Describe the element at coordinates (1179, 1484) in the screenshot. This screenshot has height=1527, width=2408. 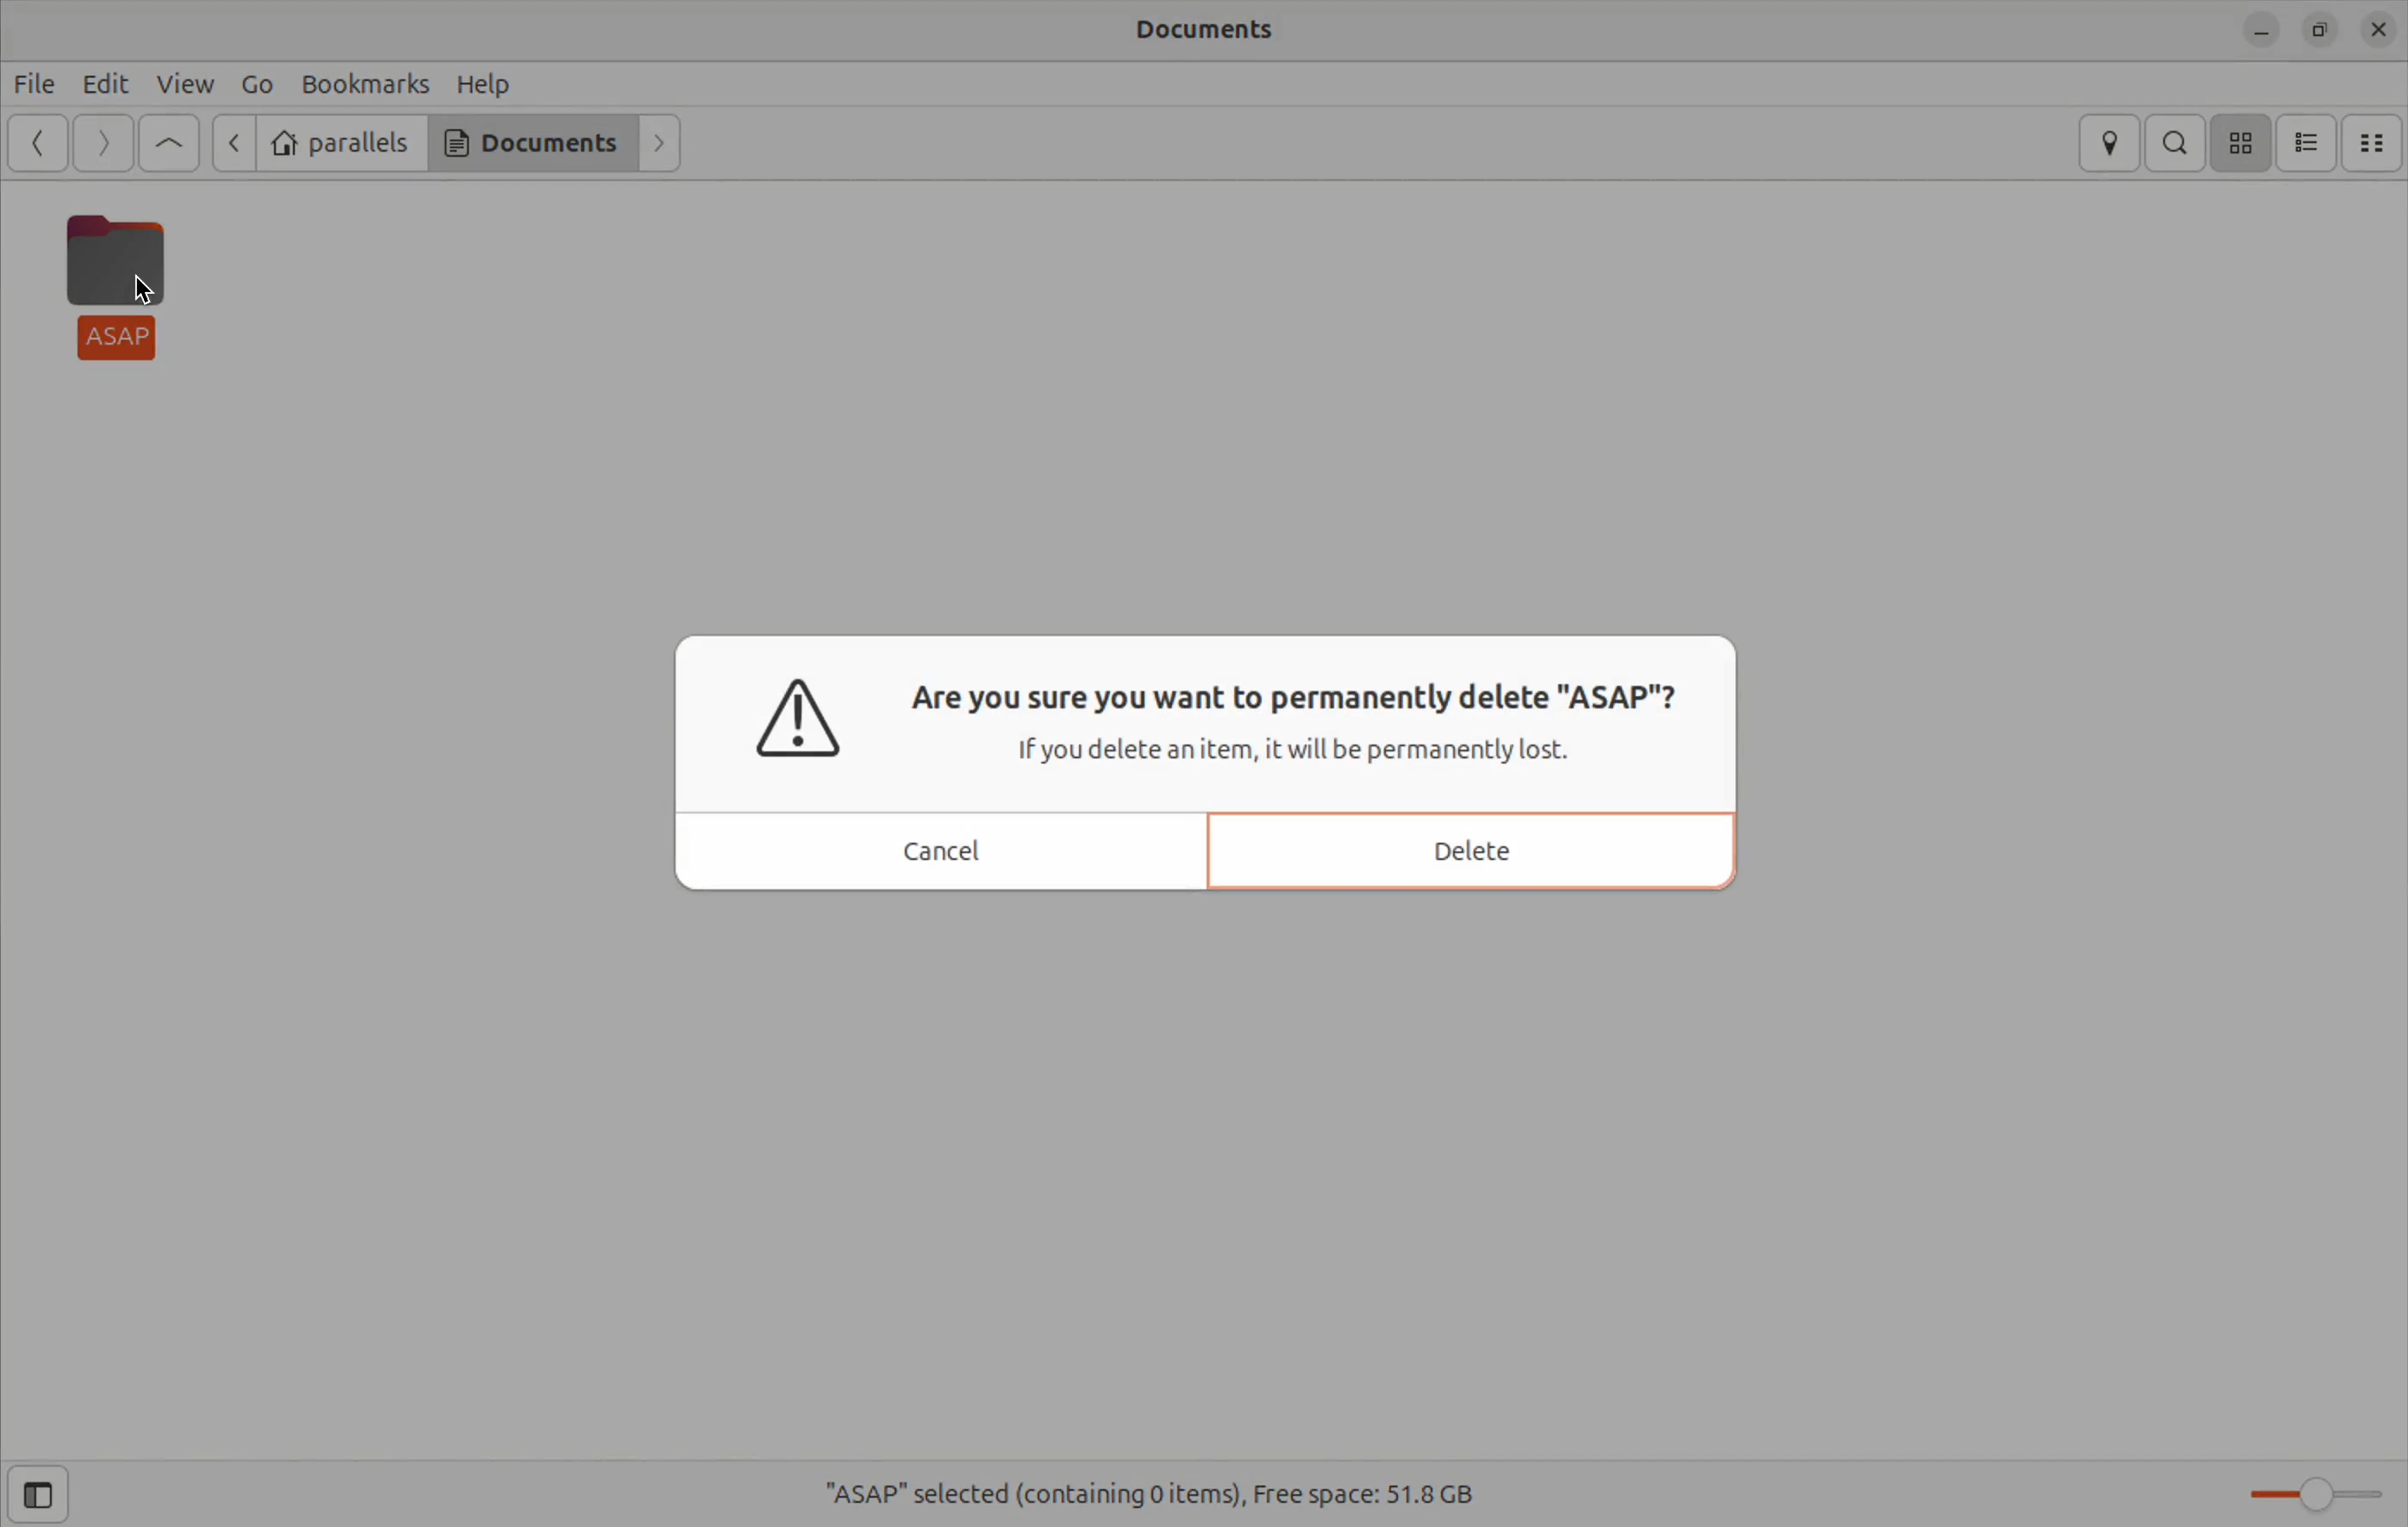
I see `"ASAP" selected(containing 0 items), Free space:51.8 GB` at that location.